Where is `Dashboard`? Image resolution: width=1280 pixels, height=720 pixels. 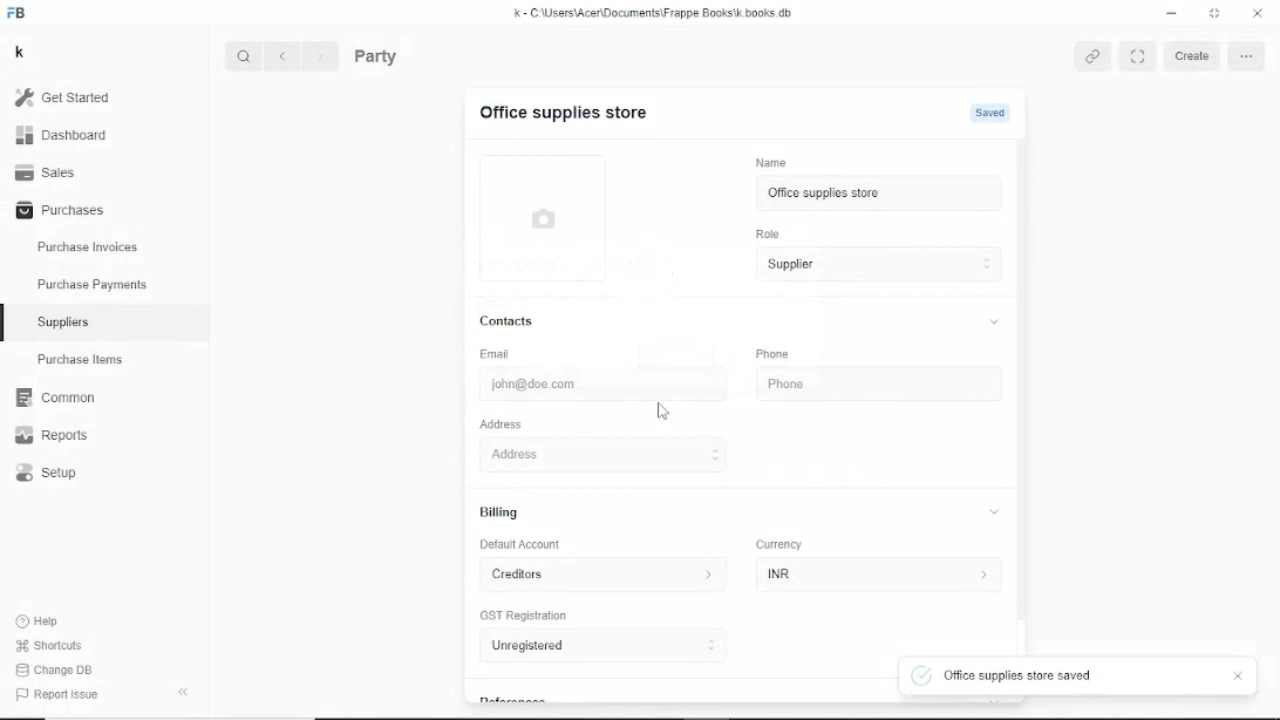
Dashboard is located at coordinates (62, 136).